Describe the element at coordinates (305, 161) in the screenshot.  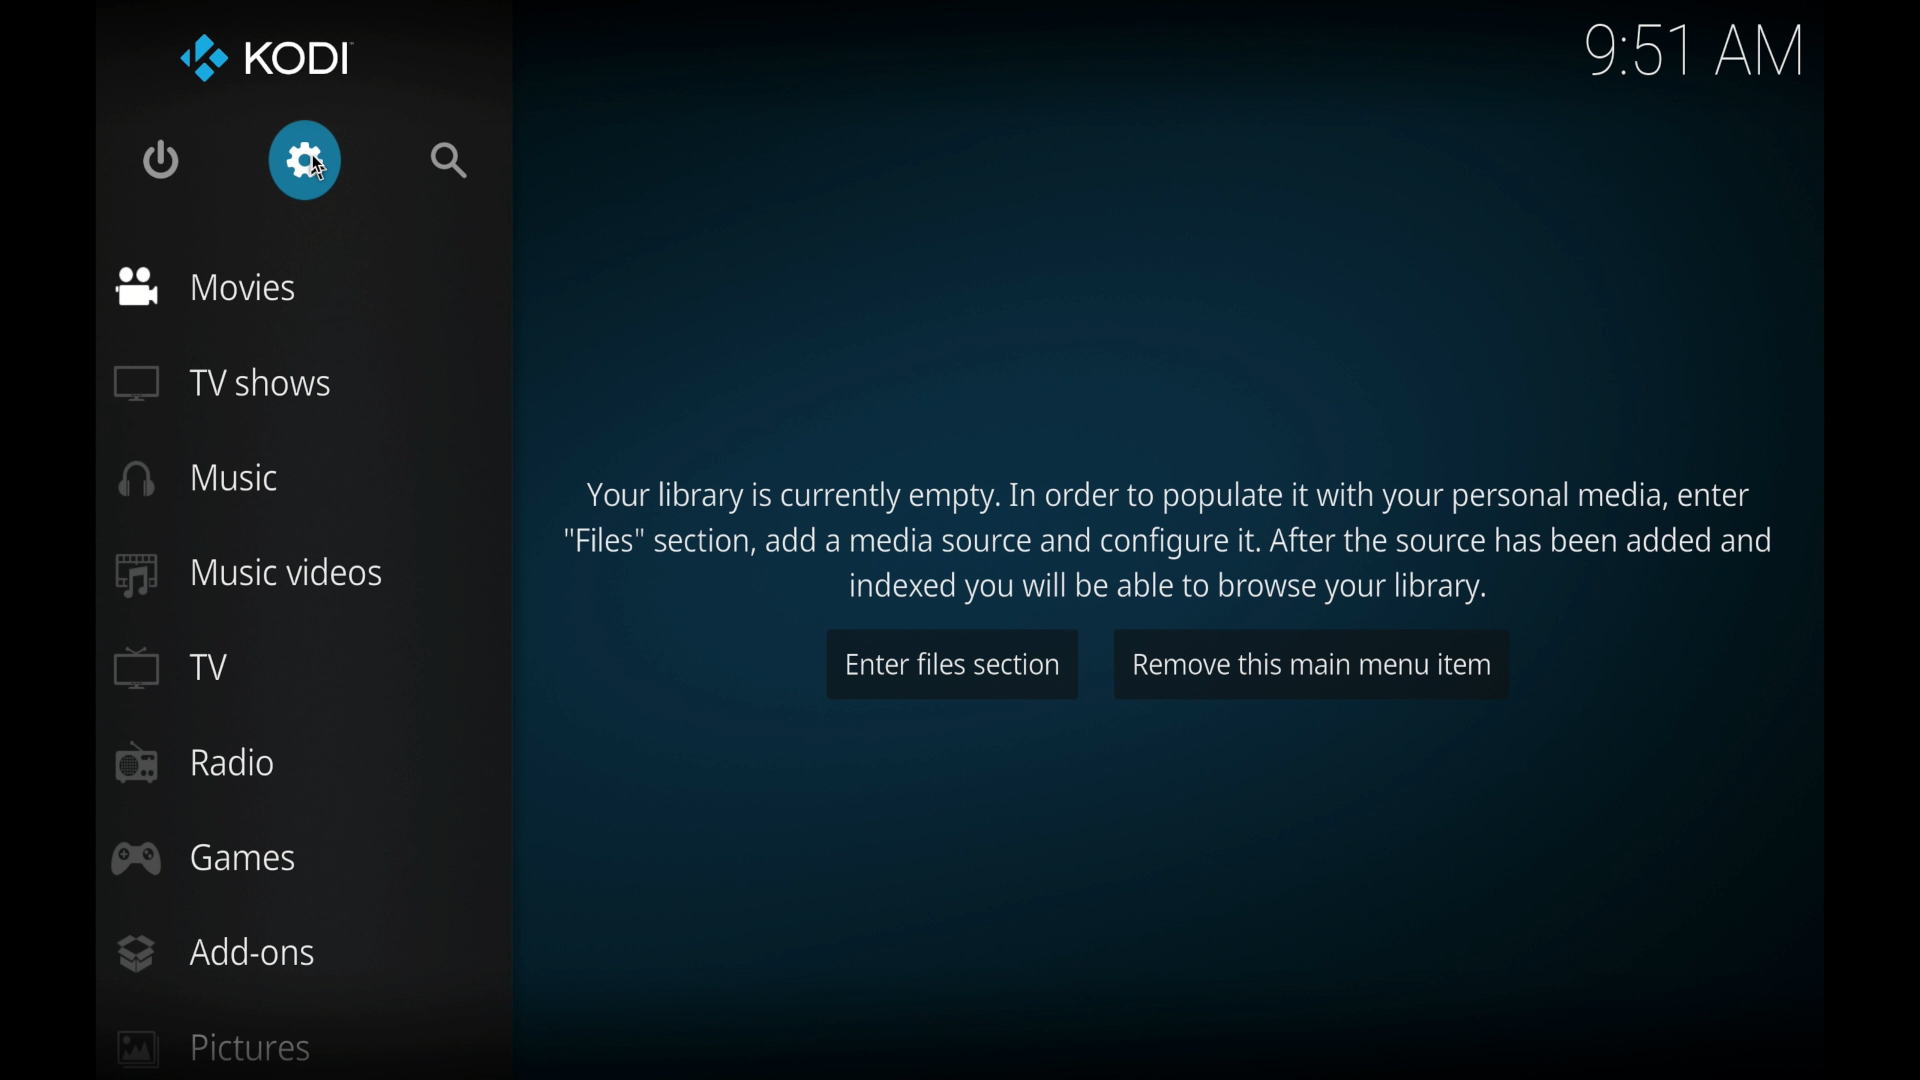
I see `settings` at that location.